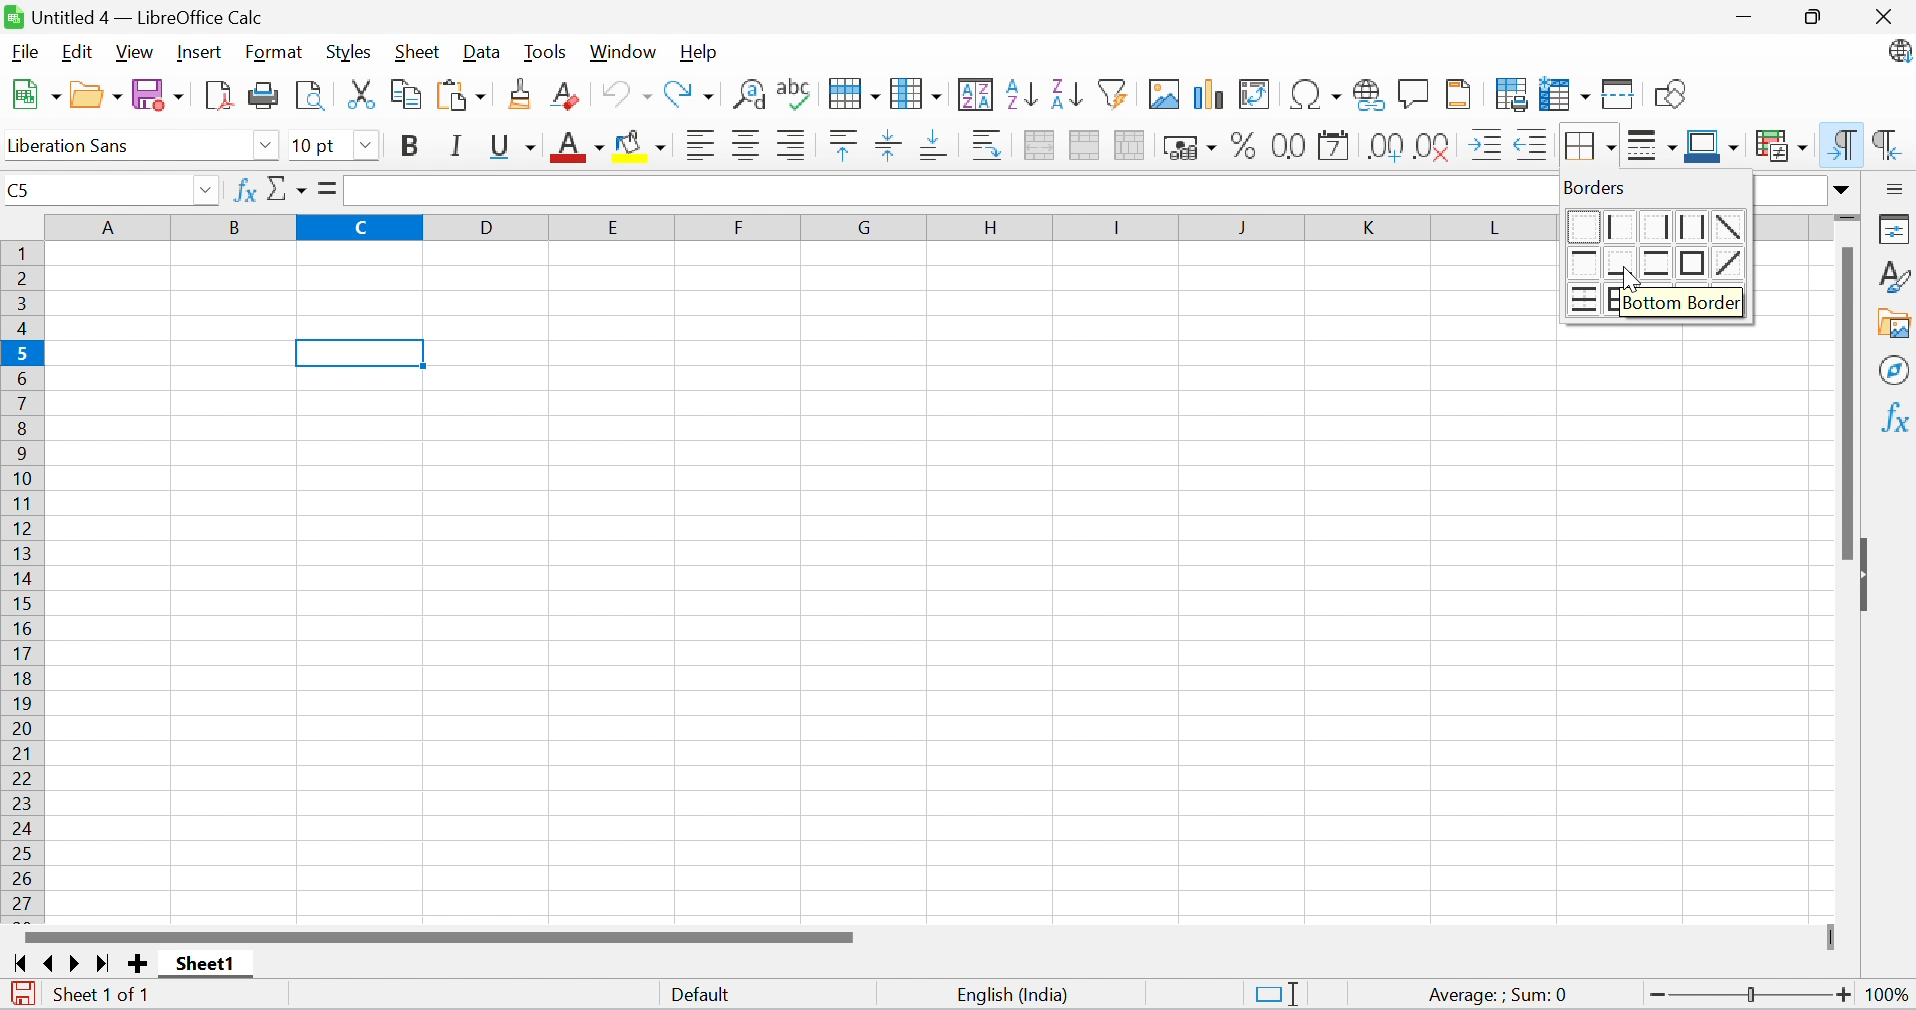  What do you see at coordinates (206, 964) in the screenshot?
I see `Sheet1` at bounding box center [206, 964].